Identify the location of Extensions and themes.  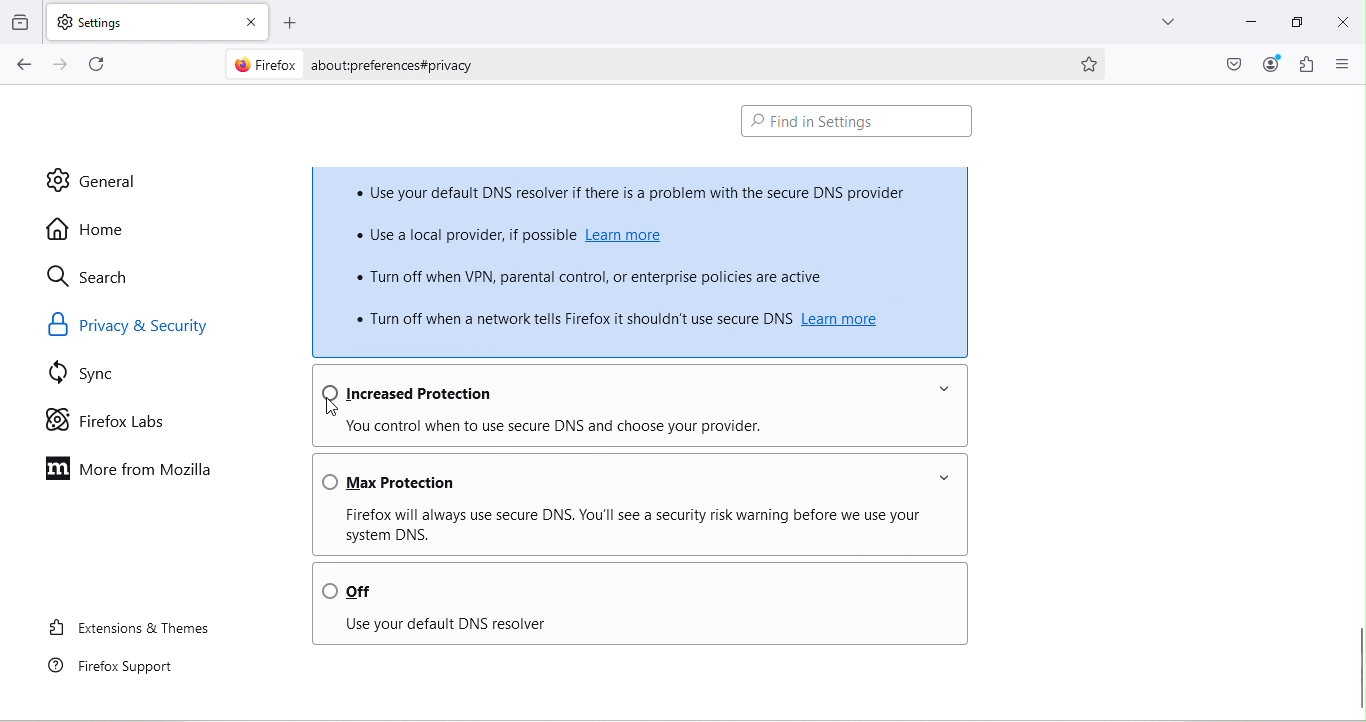
(130, 632).